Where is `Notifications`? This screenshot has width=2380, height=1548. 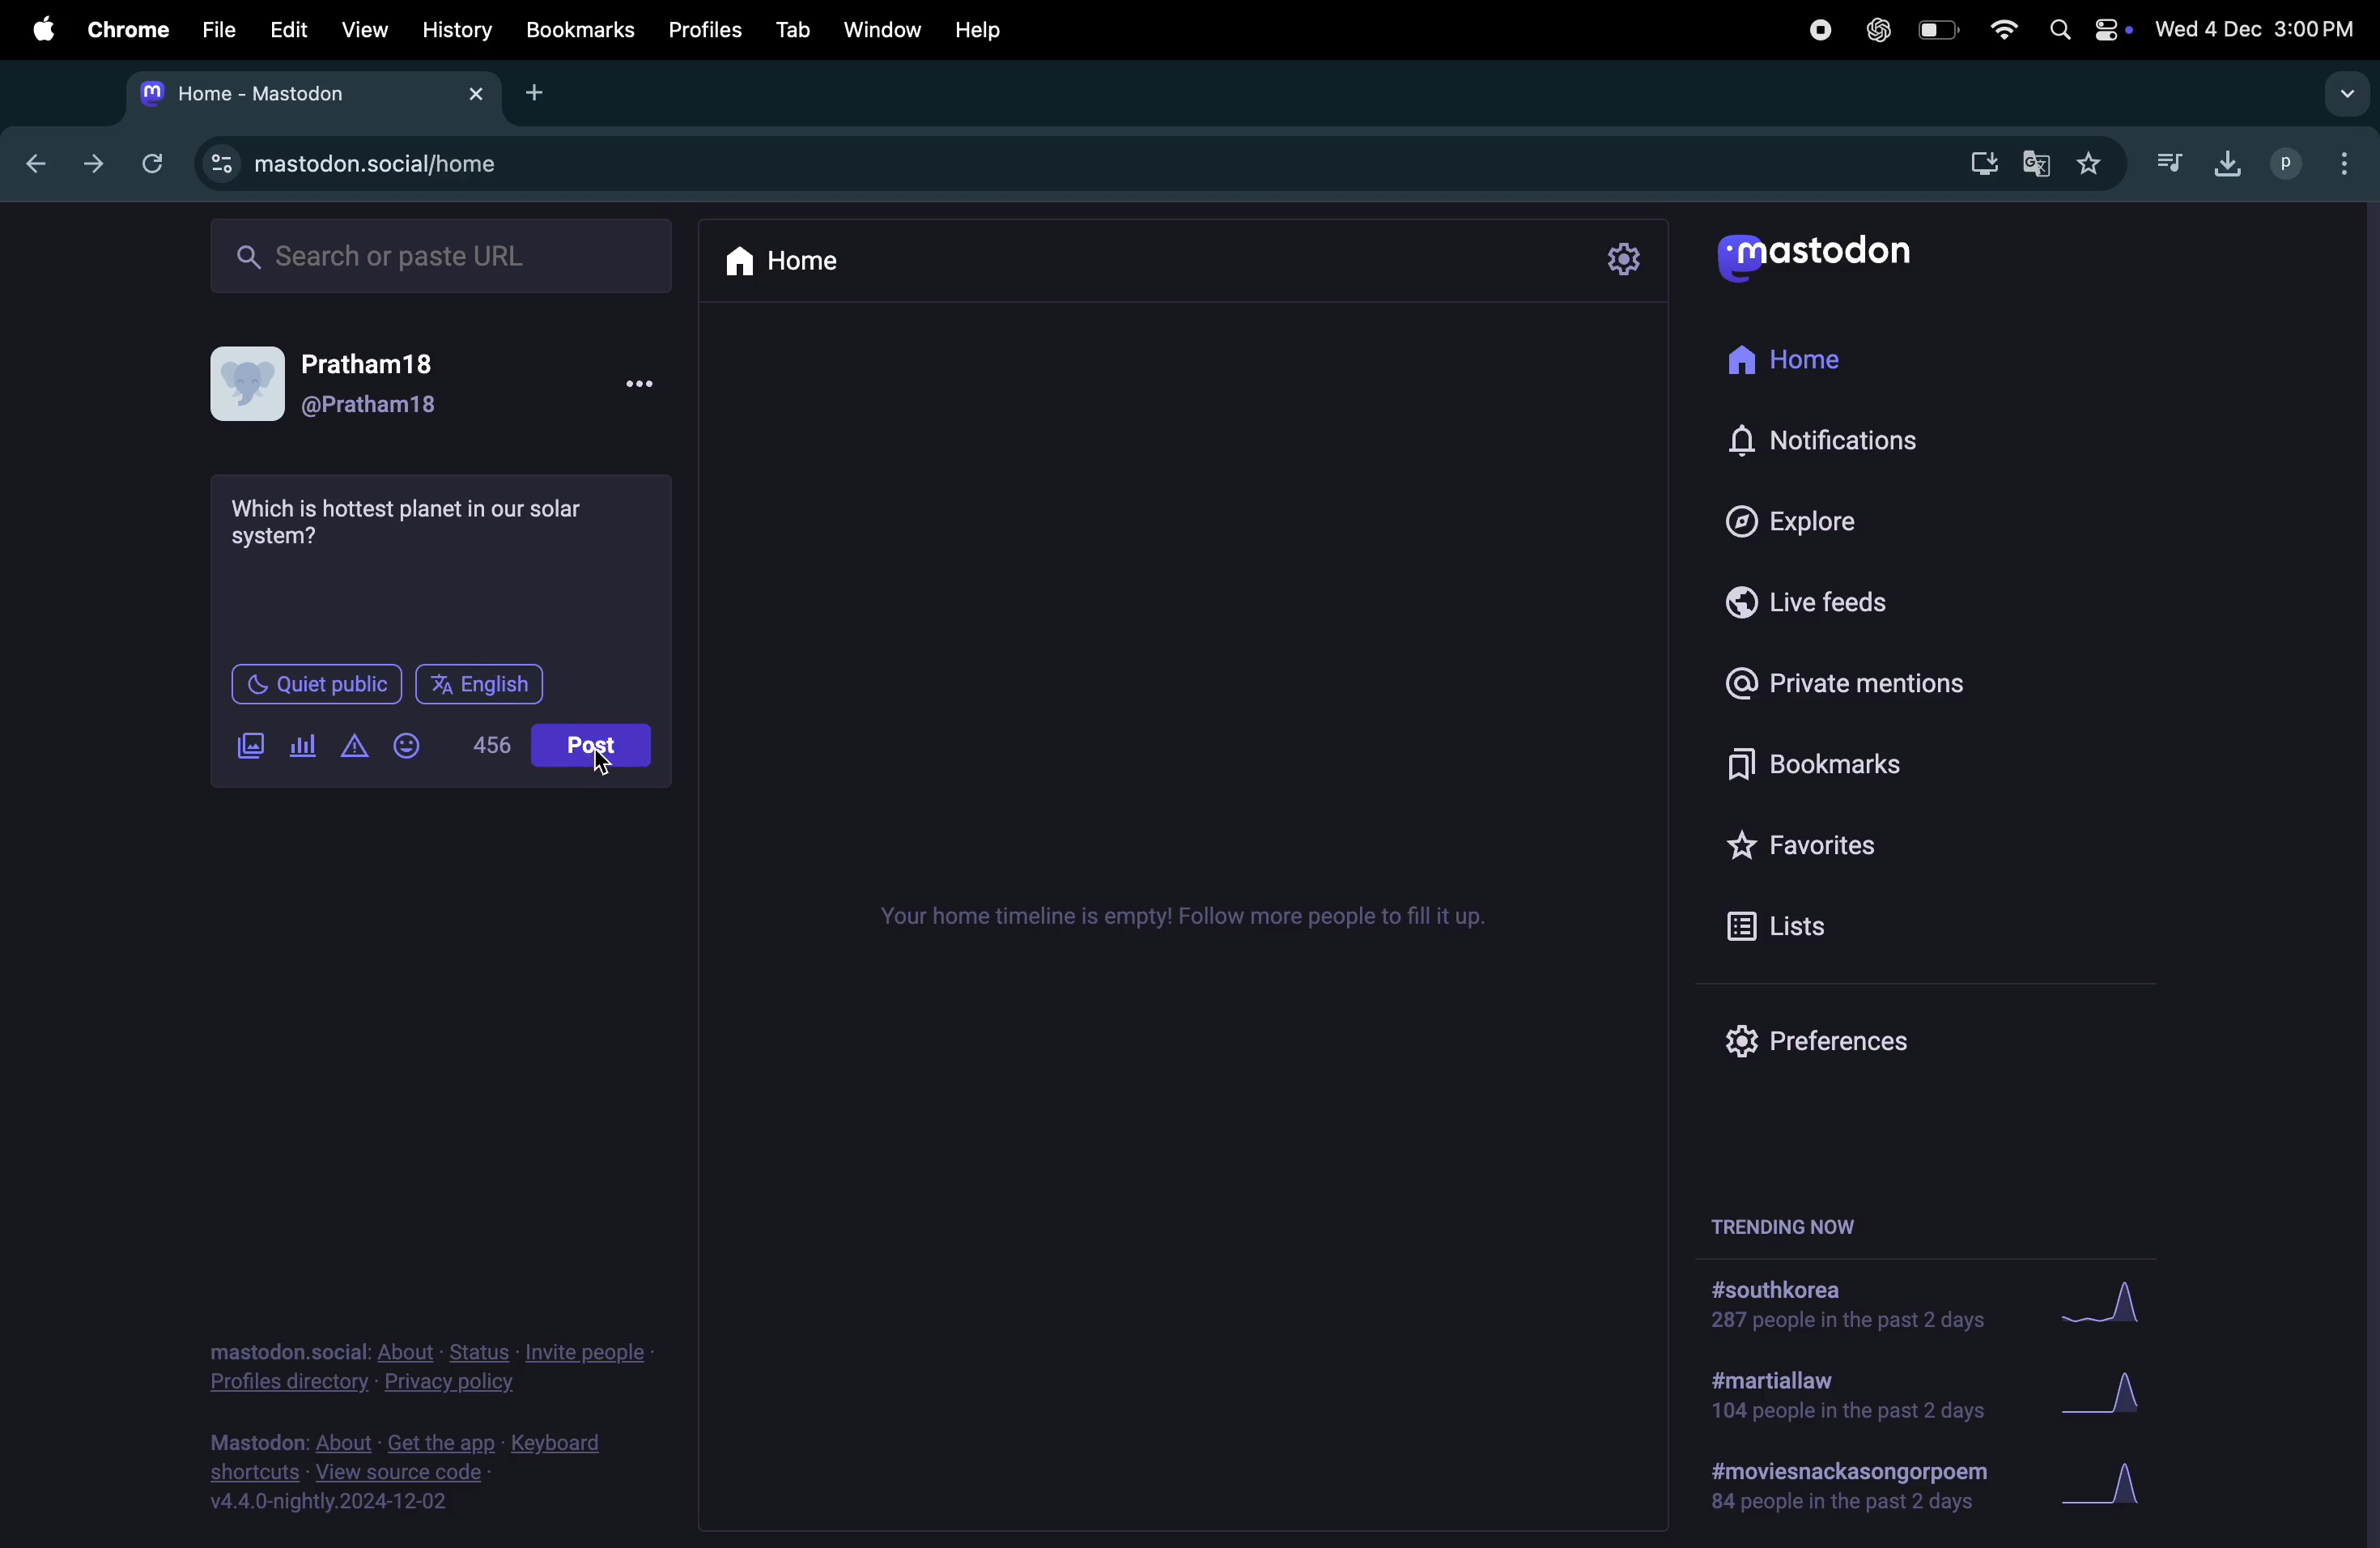 Notifications is located at coordinates (1873, 437).